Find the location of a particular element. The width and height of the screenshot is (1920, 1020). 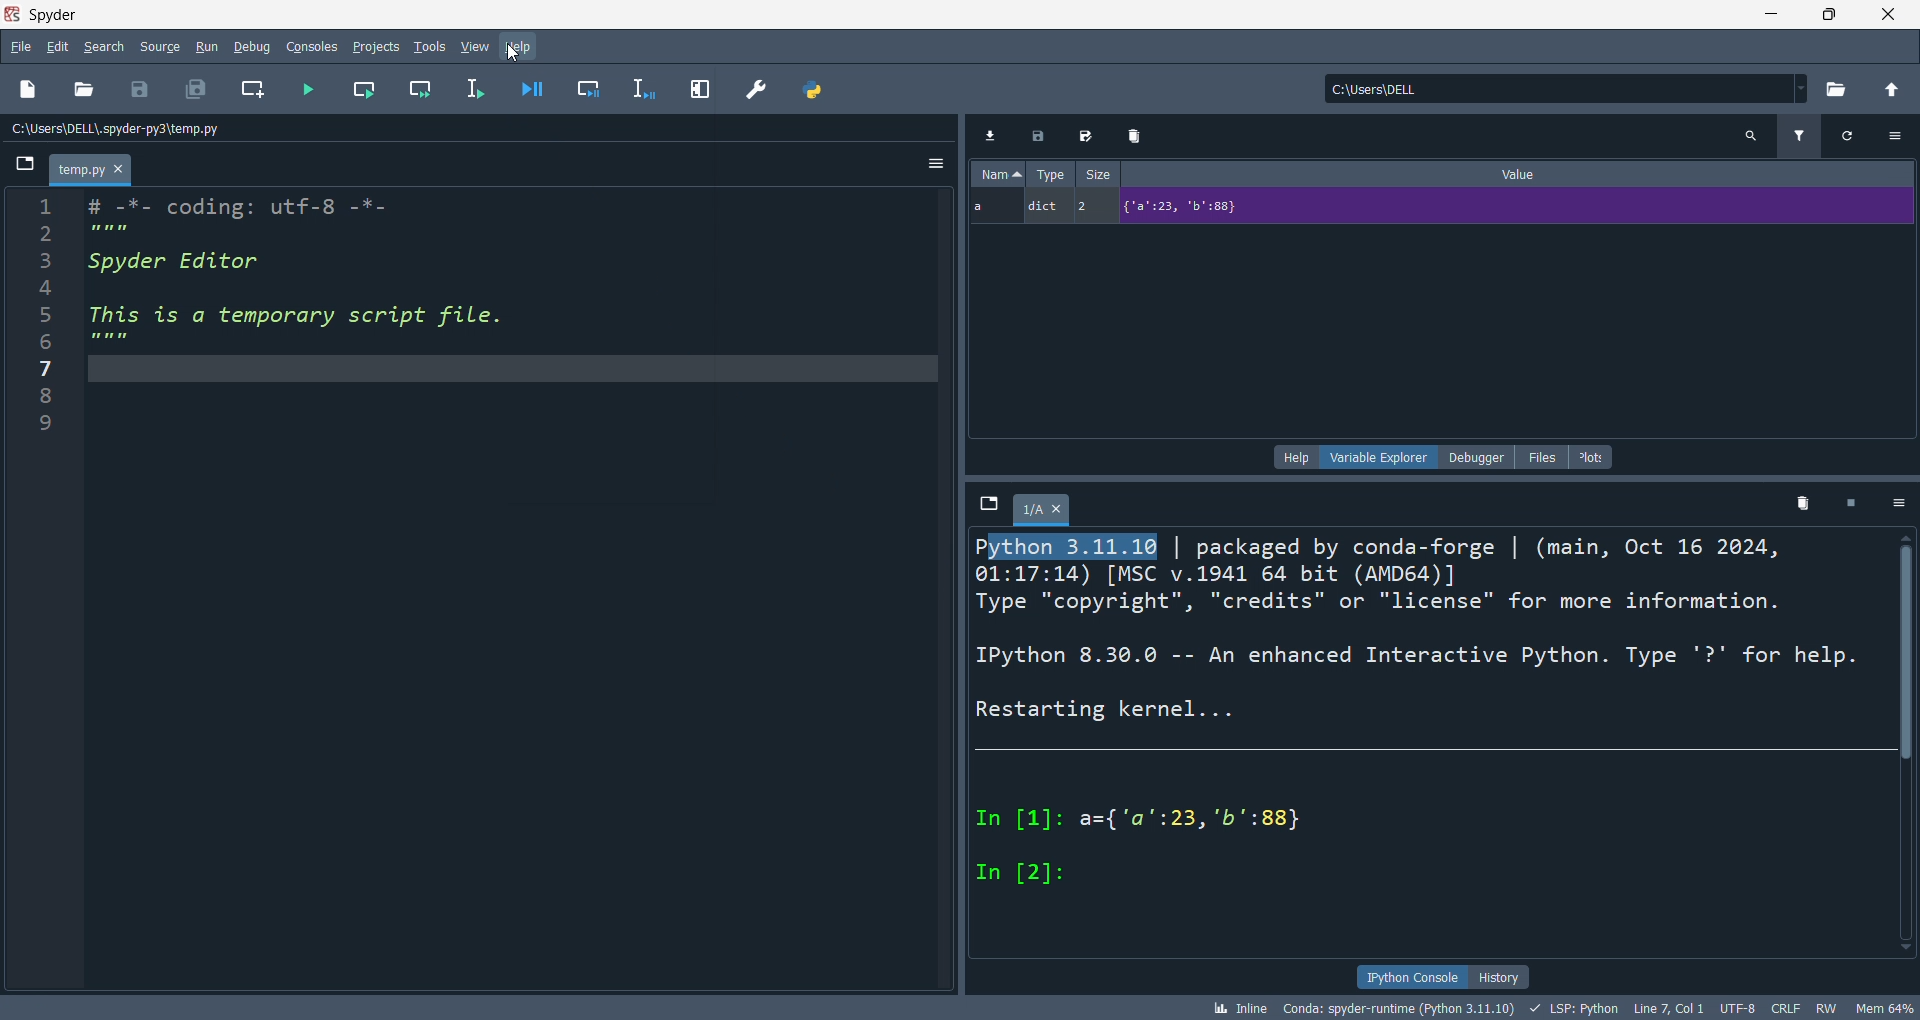

projects is located at coordinates (375, 47).